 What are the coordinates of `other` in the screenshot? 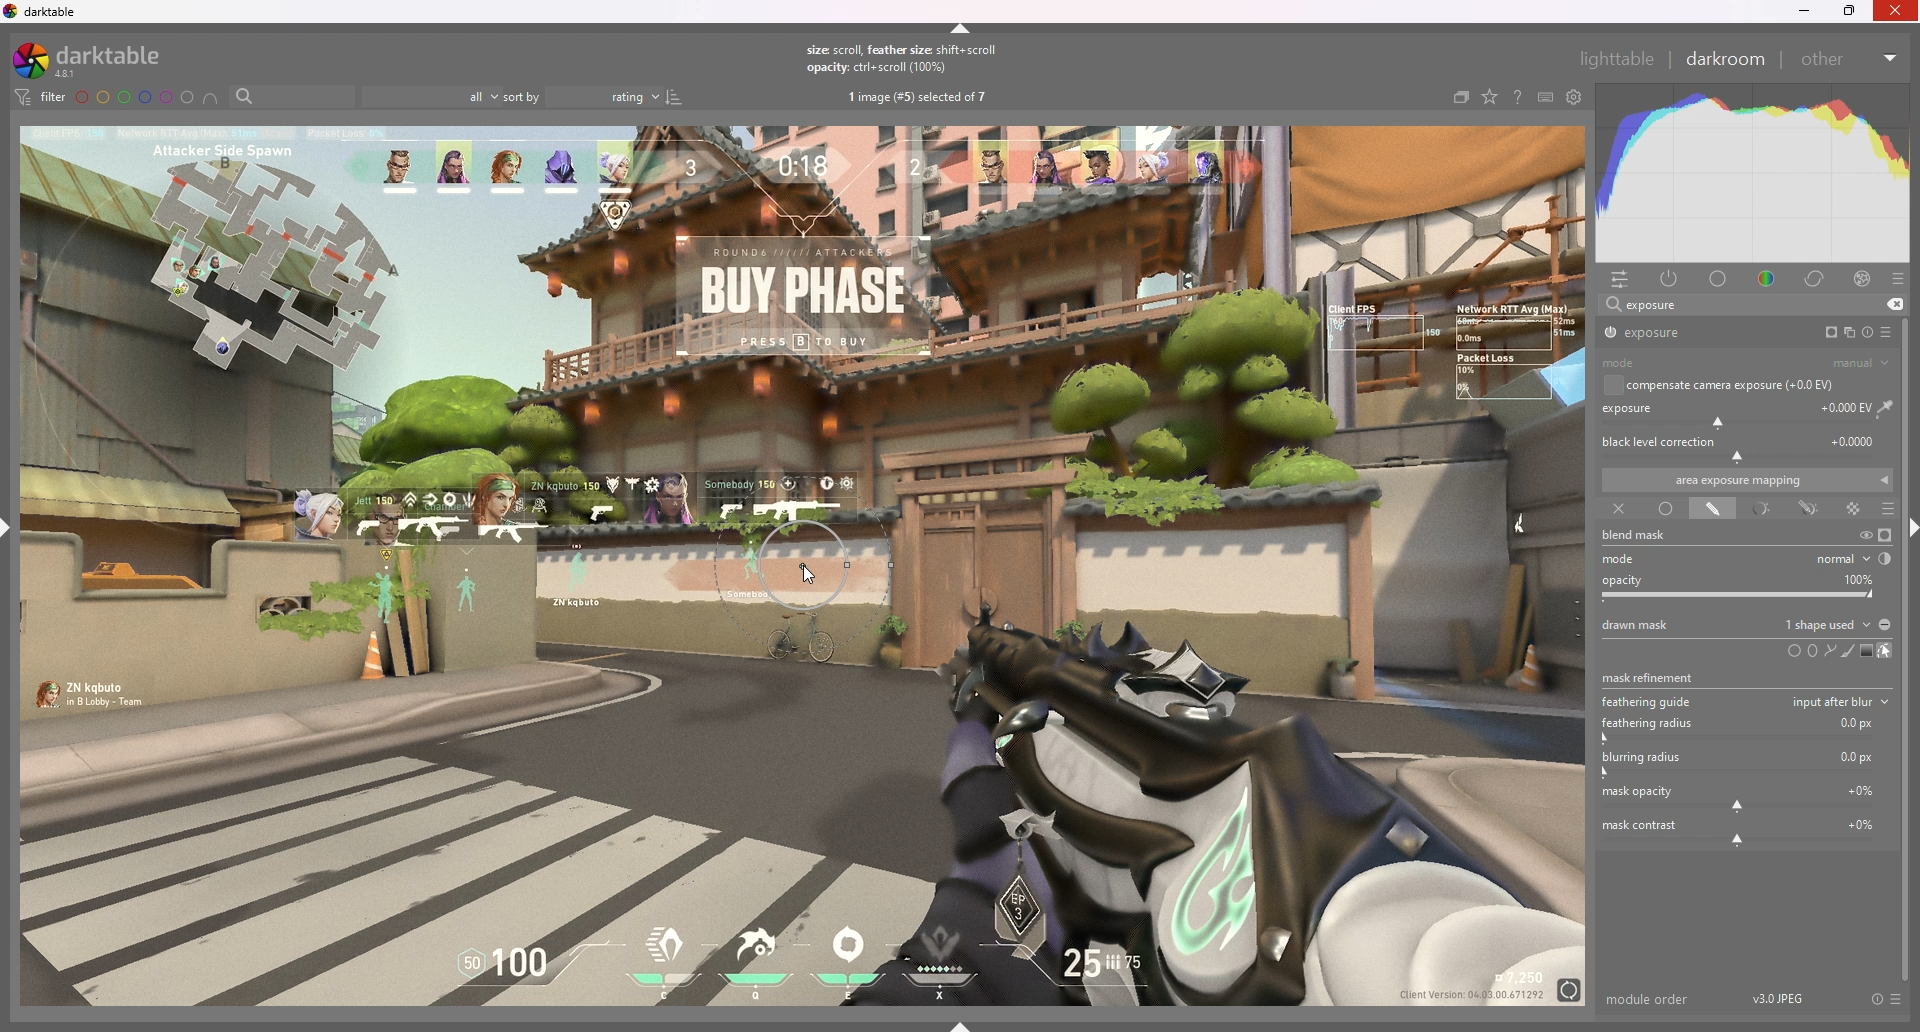 It's located at (1850, 59).